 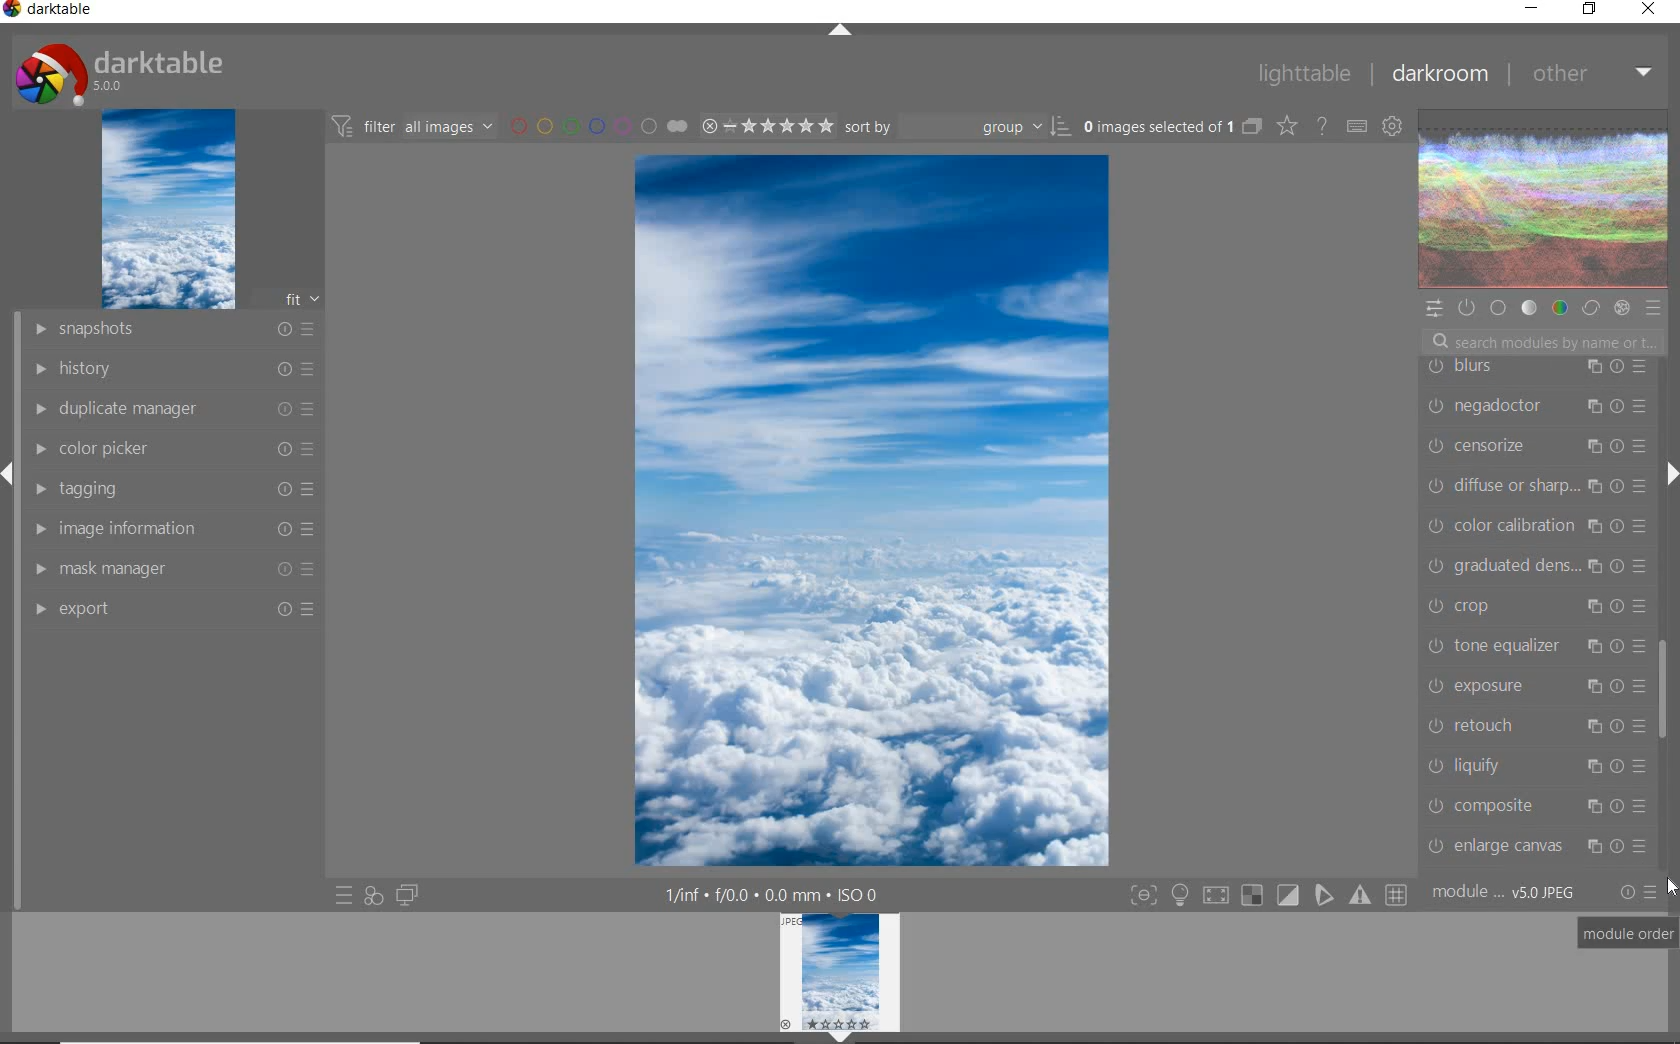 What do you see at coordinates (776, 893) in the screenshot?
I see `1/inf f/0.0 0.0 mm ISO 0` at bounding box center [776, 893].